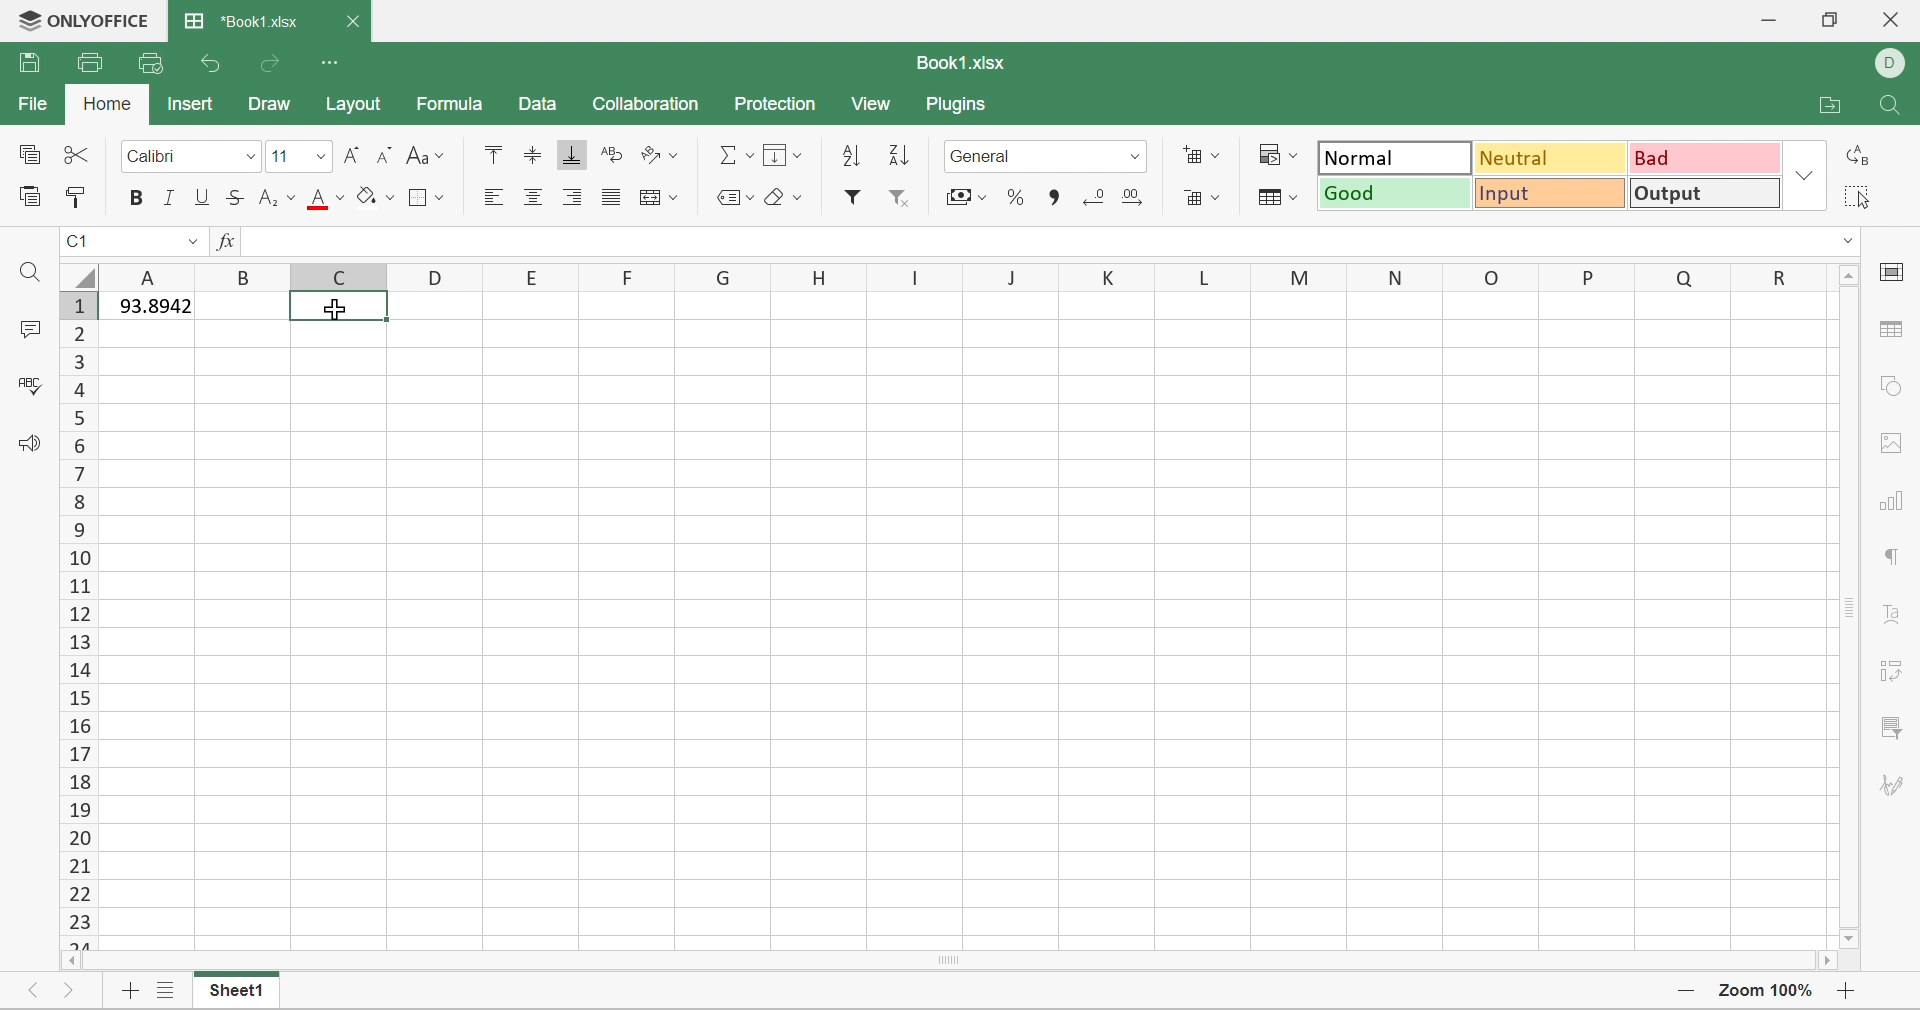 This screenshot has width=1920, height=1010. Describe the element at coordinates (34, 277) in the screenshot. I see `Find` at that location.